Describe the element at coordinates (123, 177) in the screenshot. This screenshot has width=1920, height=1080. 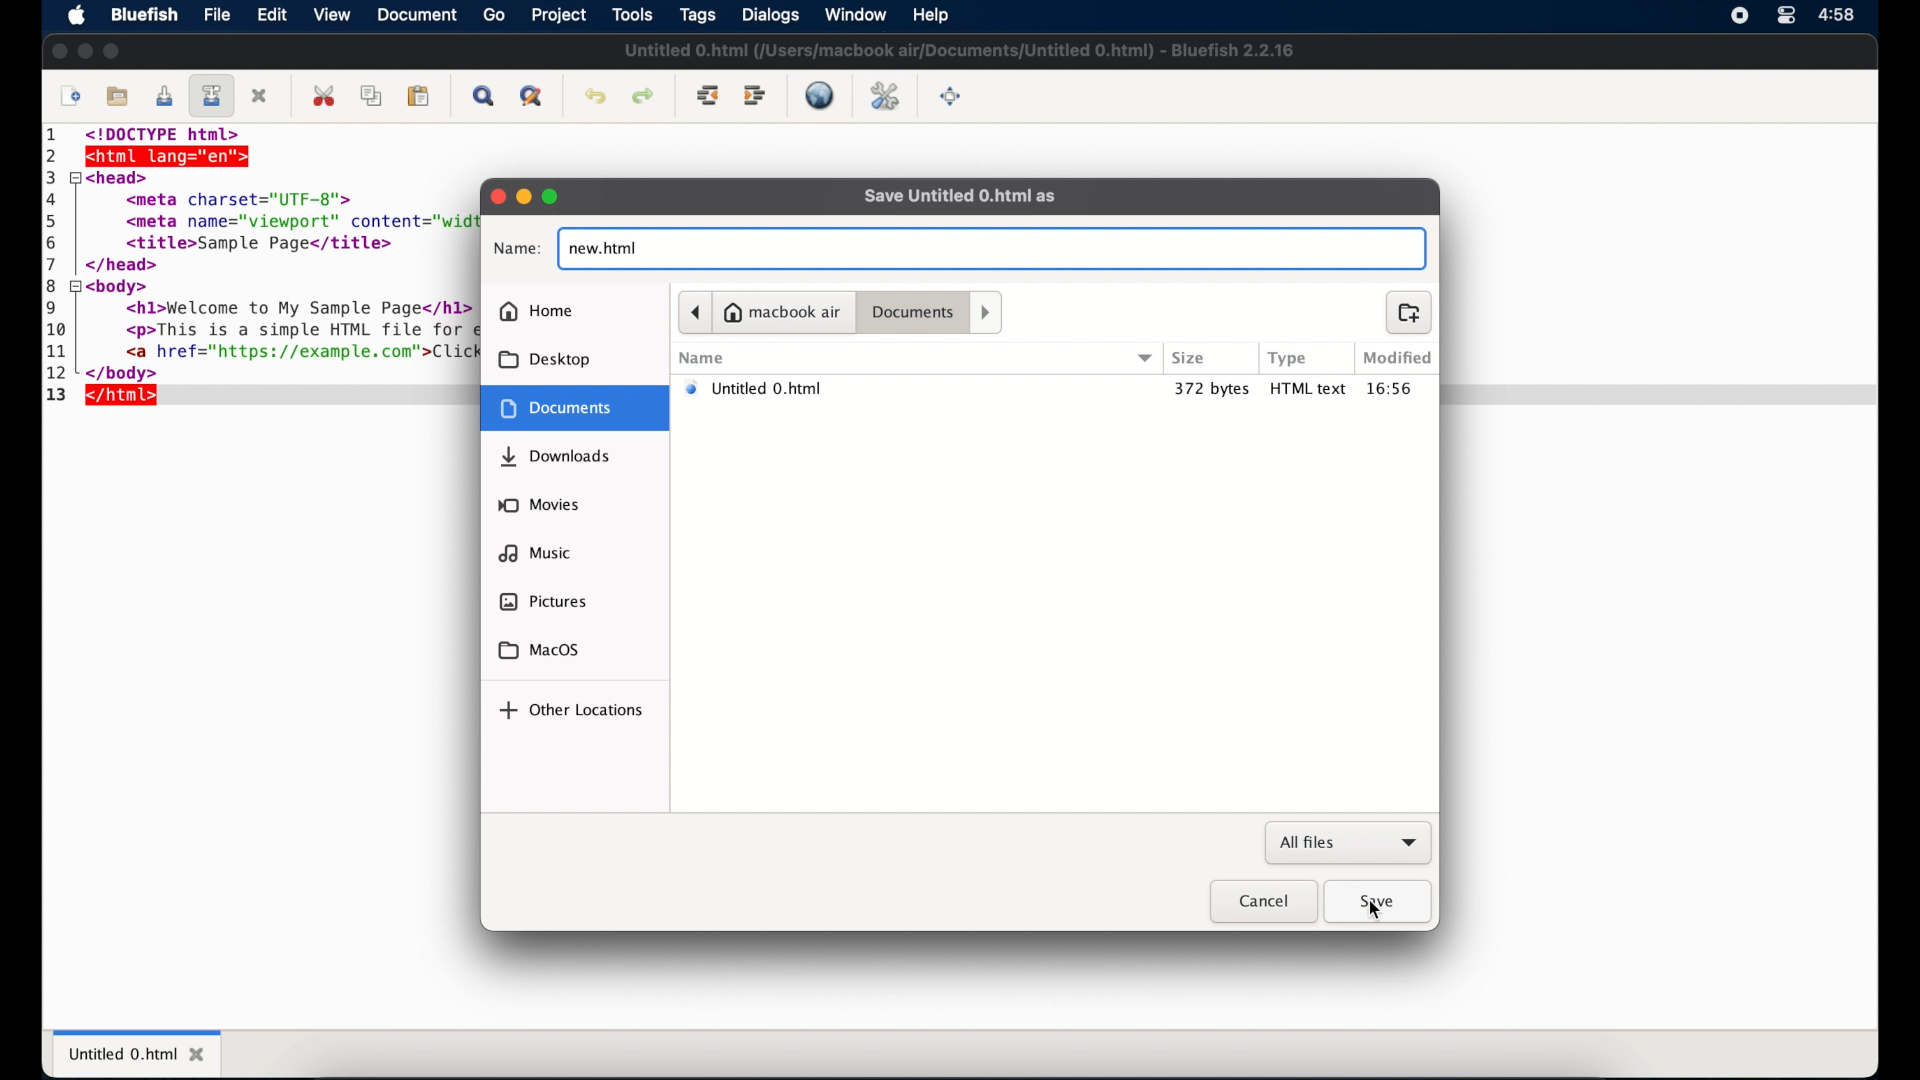
I see `<head>` at that location.